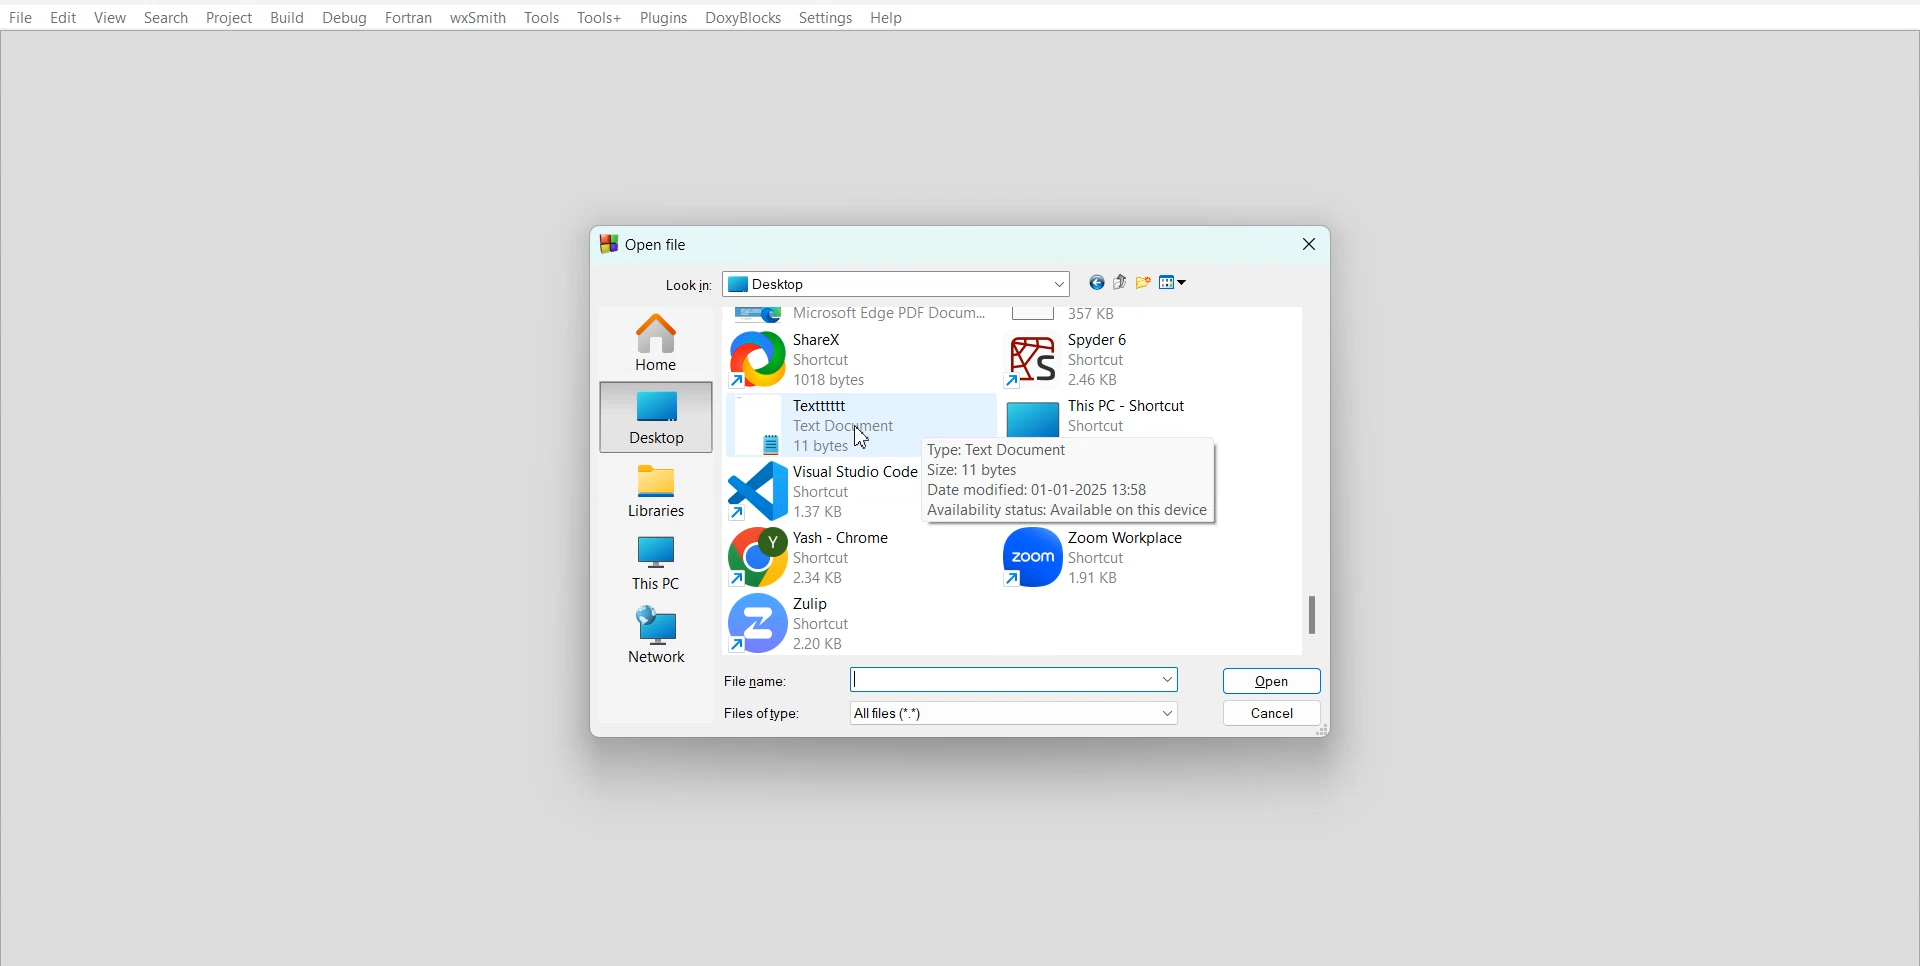  Describe the element at coordinates (111, 17) in the screenshot. I see `View` at that location.